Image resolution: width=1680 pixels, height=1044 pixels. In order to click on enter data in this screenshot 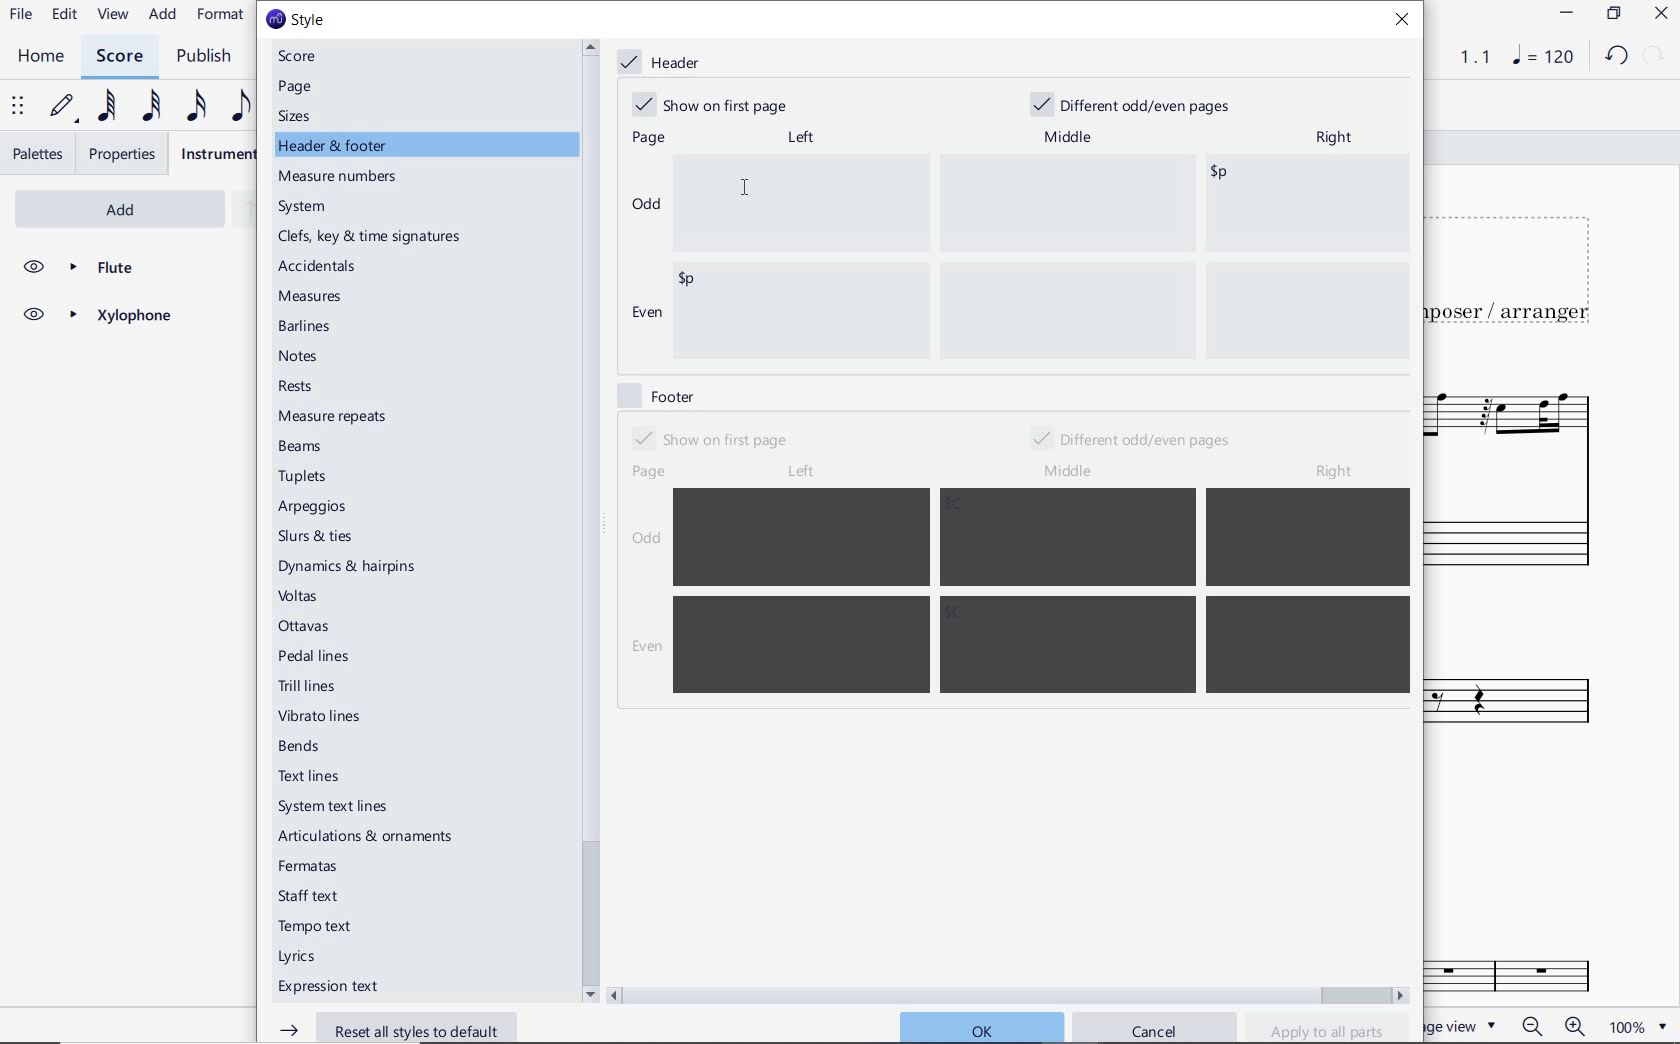, I will do `click(1040, 257)`.